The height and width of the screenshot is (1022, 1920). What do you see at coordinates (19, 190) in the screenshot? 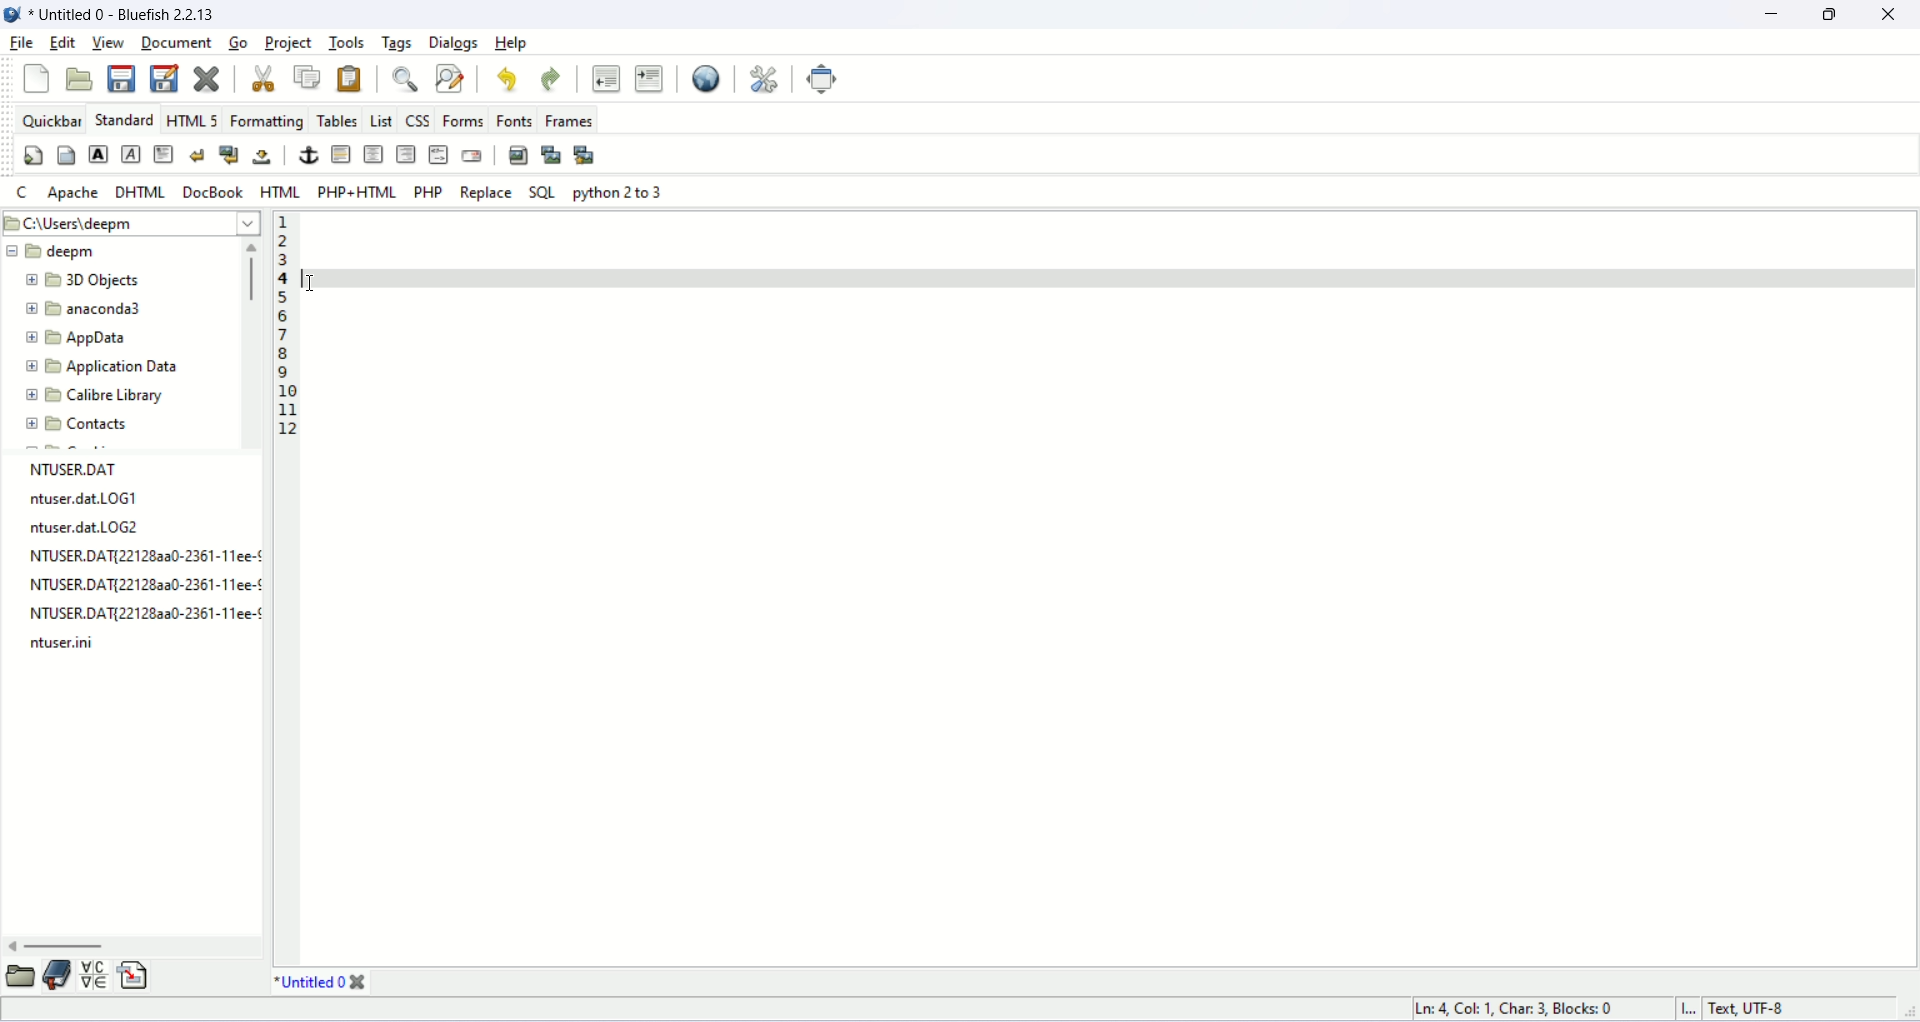
I see `c` at bounding box center [19, 190].